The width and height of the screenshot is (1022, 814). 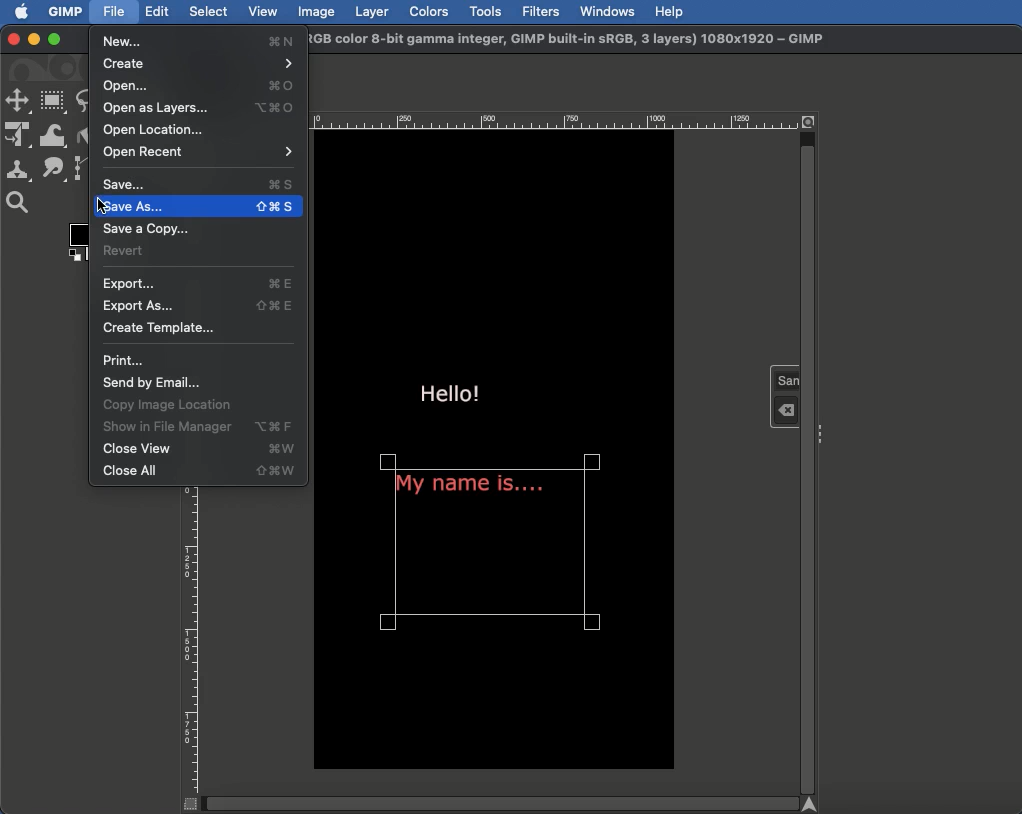 What do you see at coordinates (11, 38) in the screenshot?
I see `Close` at bounding box center [11, 38].